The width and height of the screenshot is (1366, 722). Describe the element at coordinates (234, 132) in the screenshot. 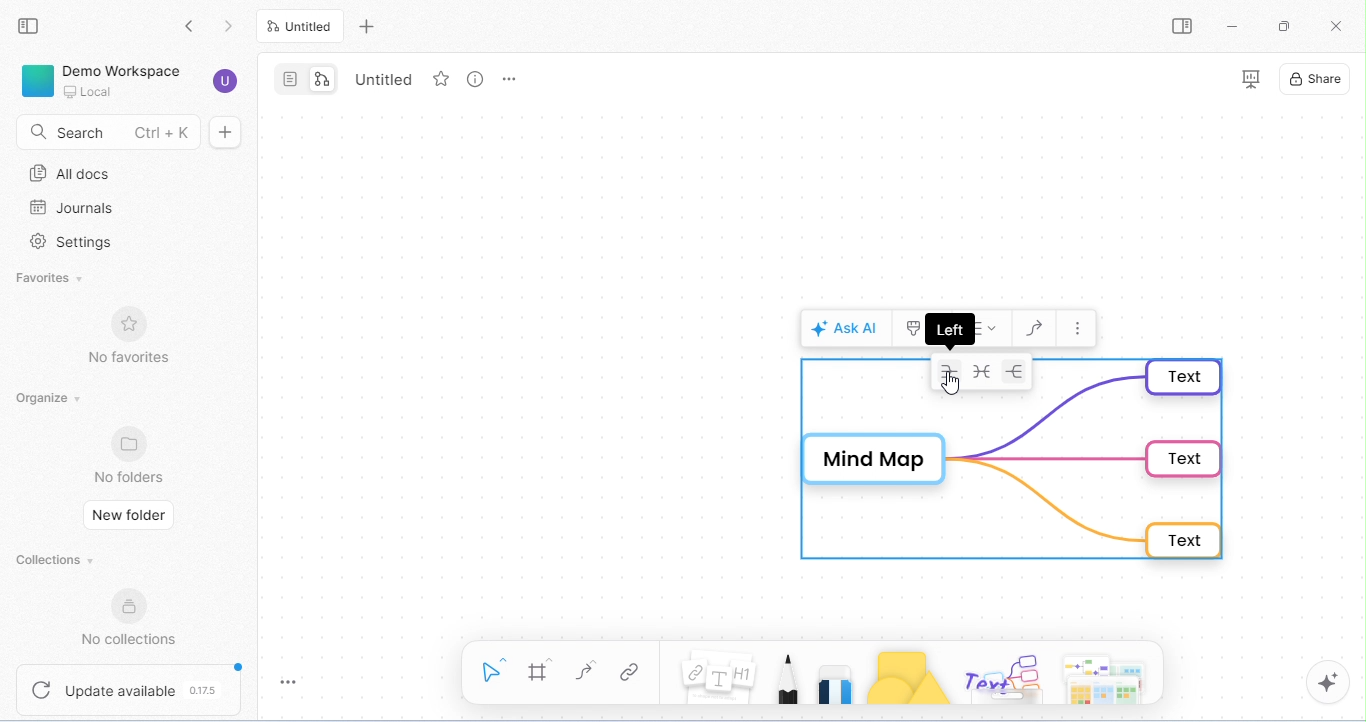

I see `new doc` at that location.